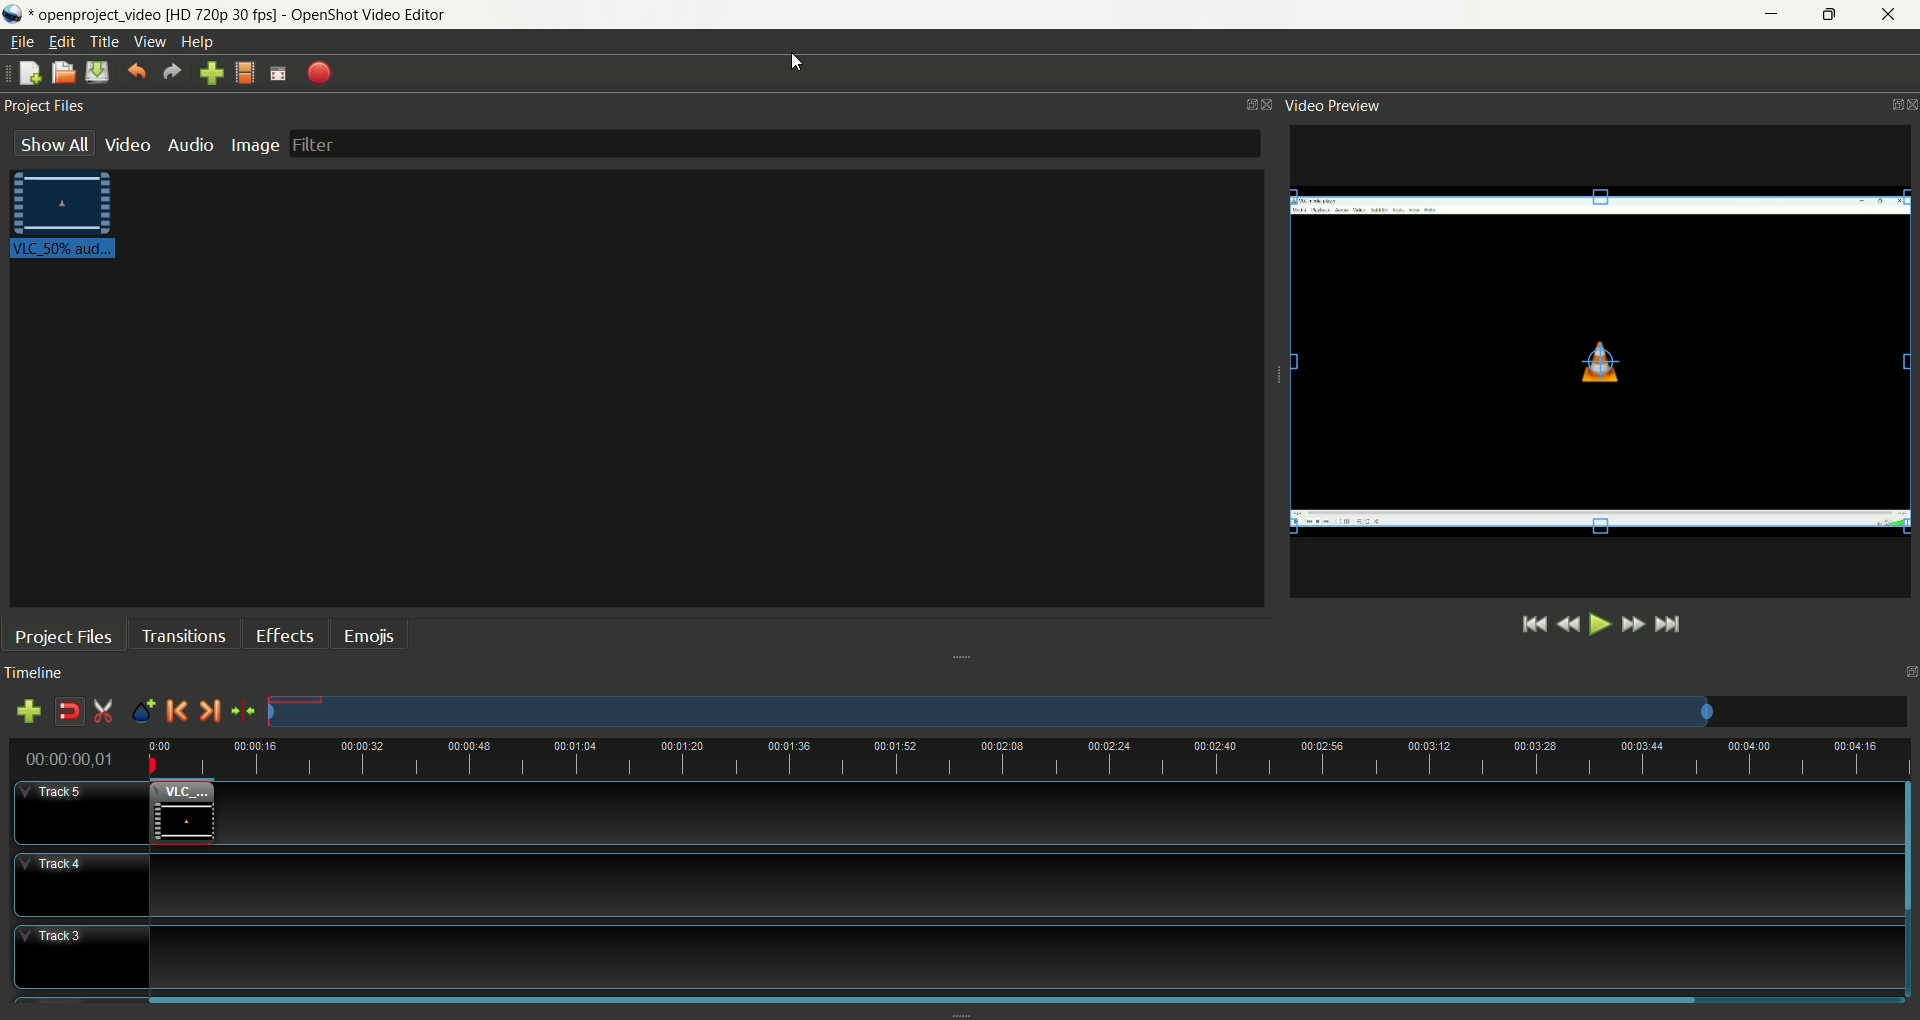 The image size is (1920, 1020). I want to click on edit, so click(62, 41).